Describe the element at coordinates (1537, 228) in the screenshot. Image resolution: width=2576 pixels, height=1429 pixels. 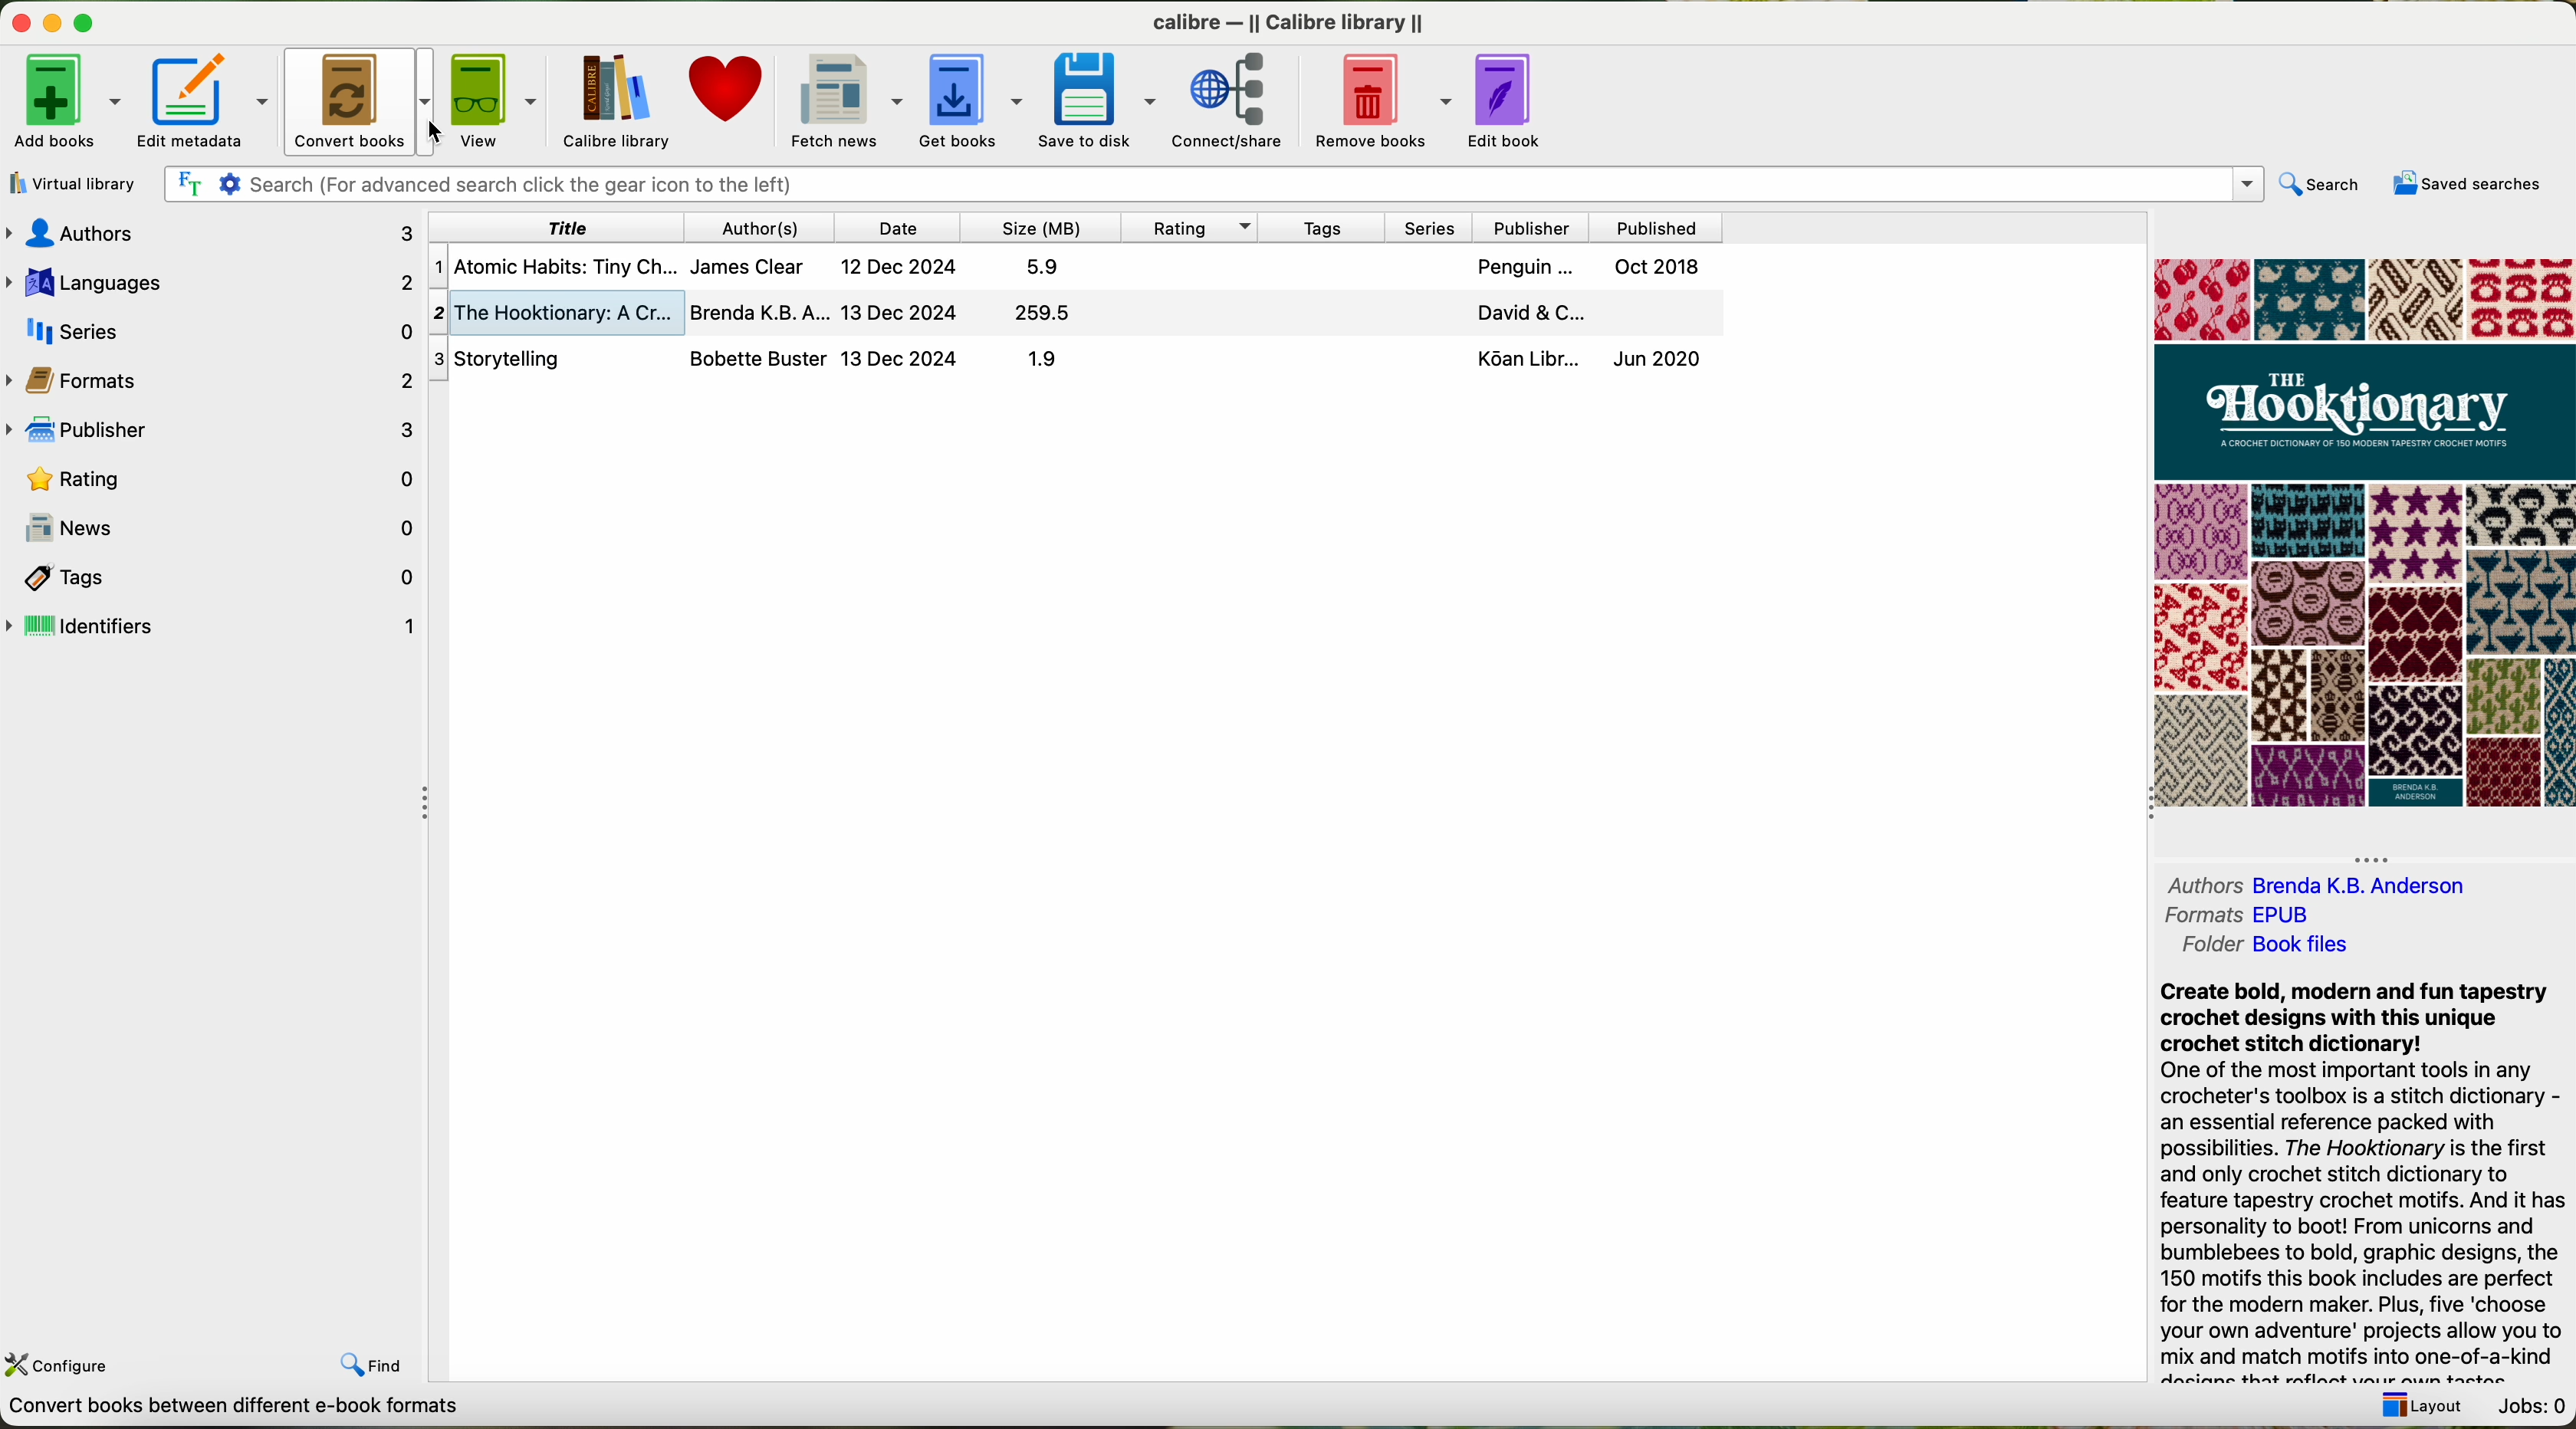
I see `publisher` at that location.